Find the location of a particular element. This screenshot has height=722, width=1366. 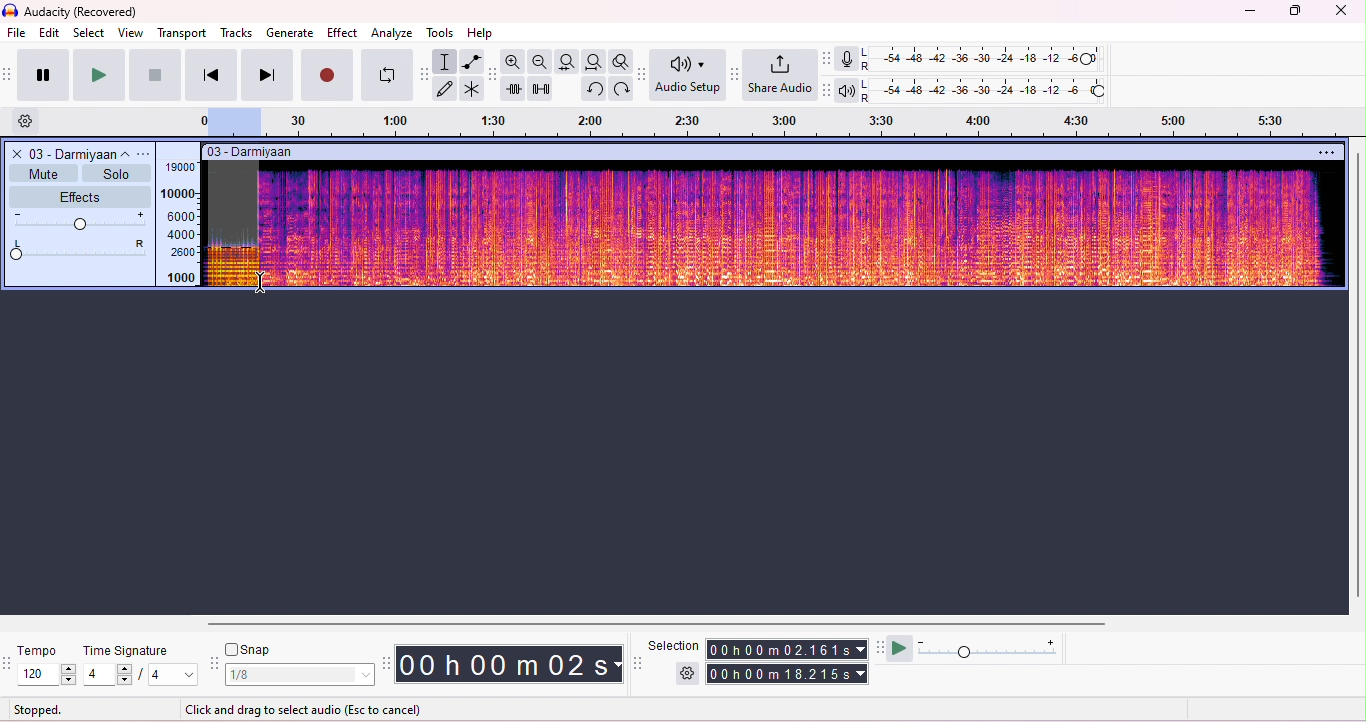

zoom in is located at coordinates (512, 61).